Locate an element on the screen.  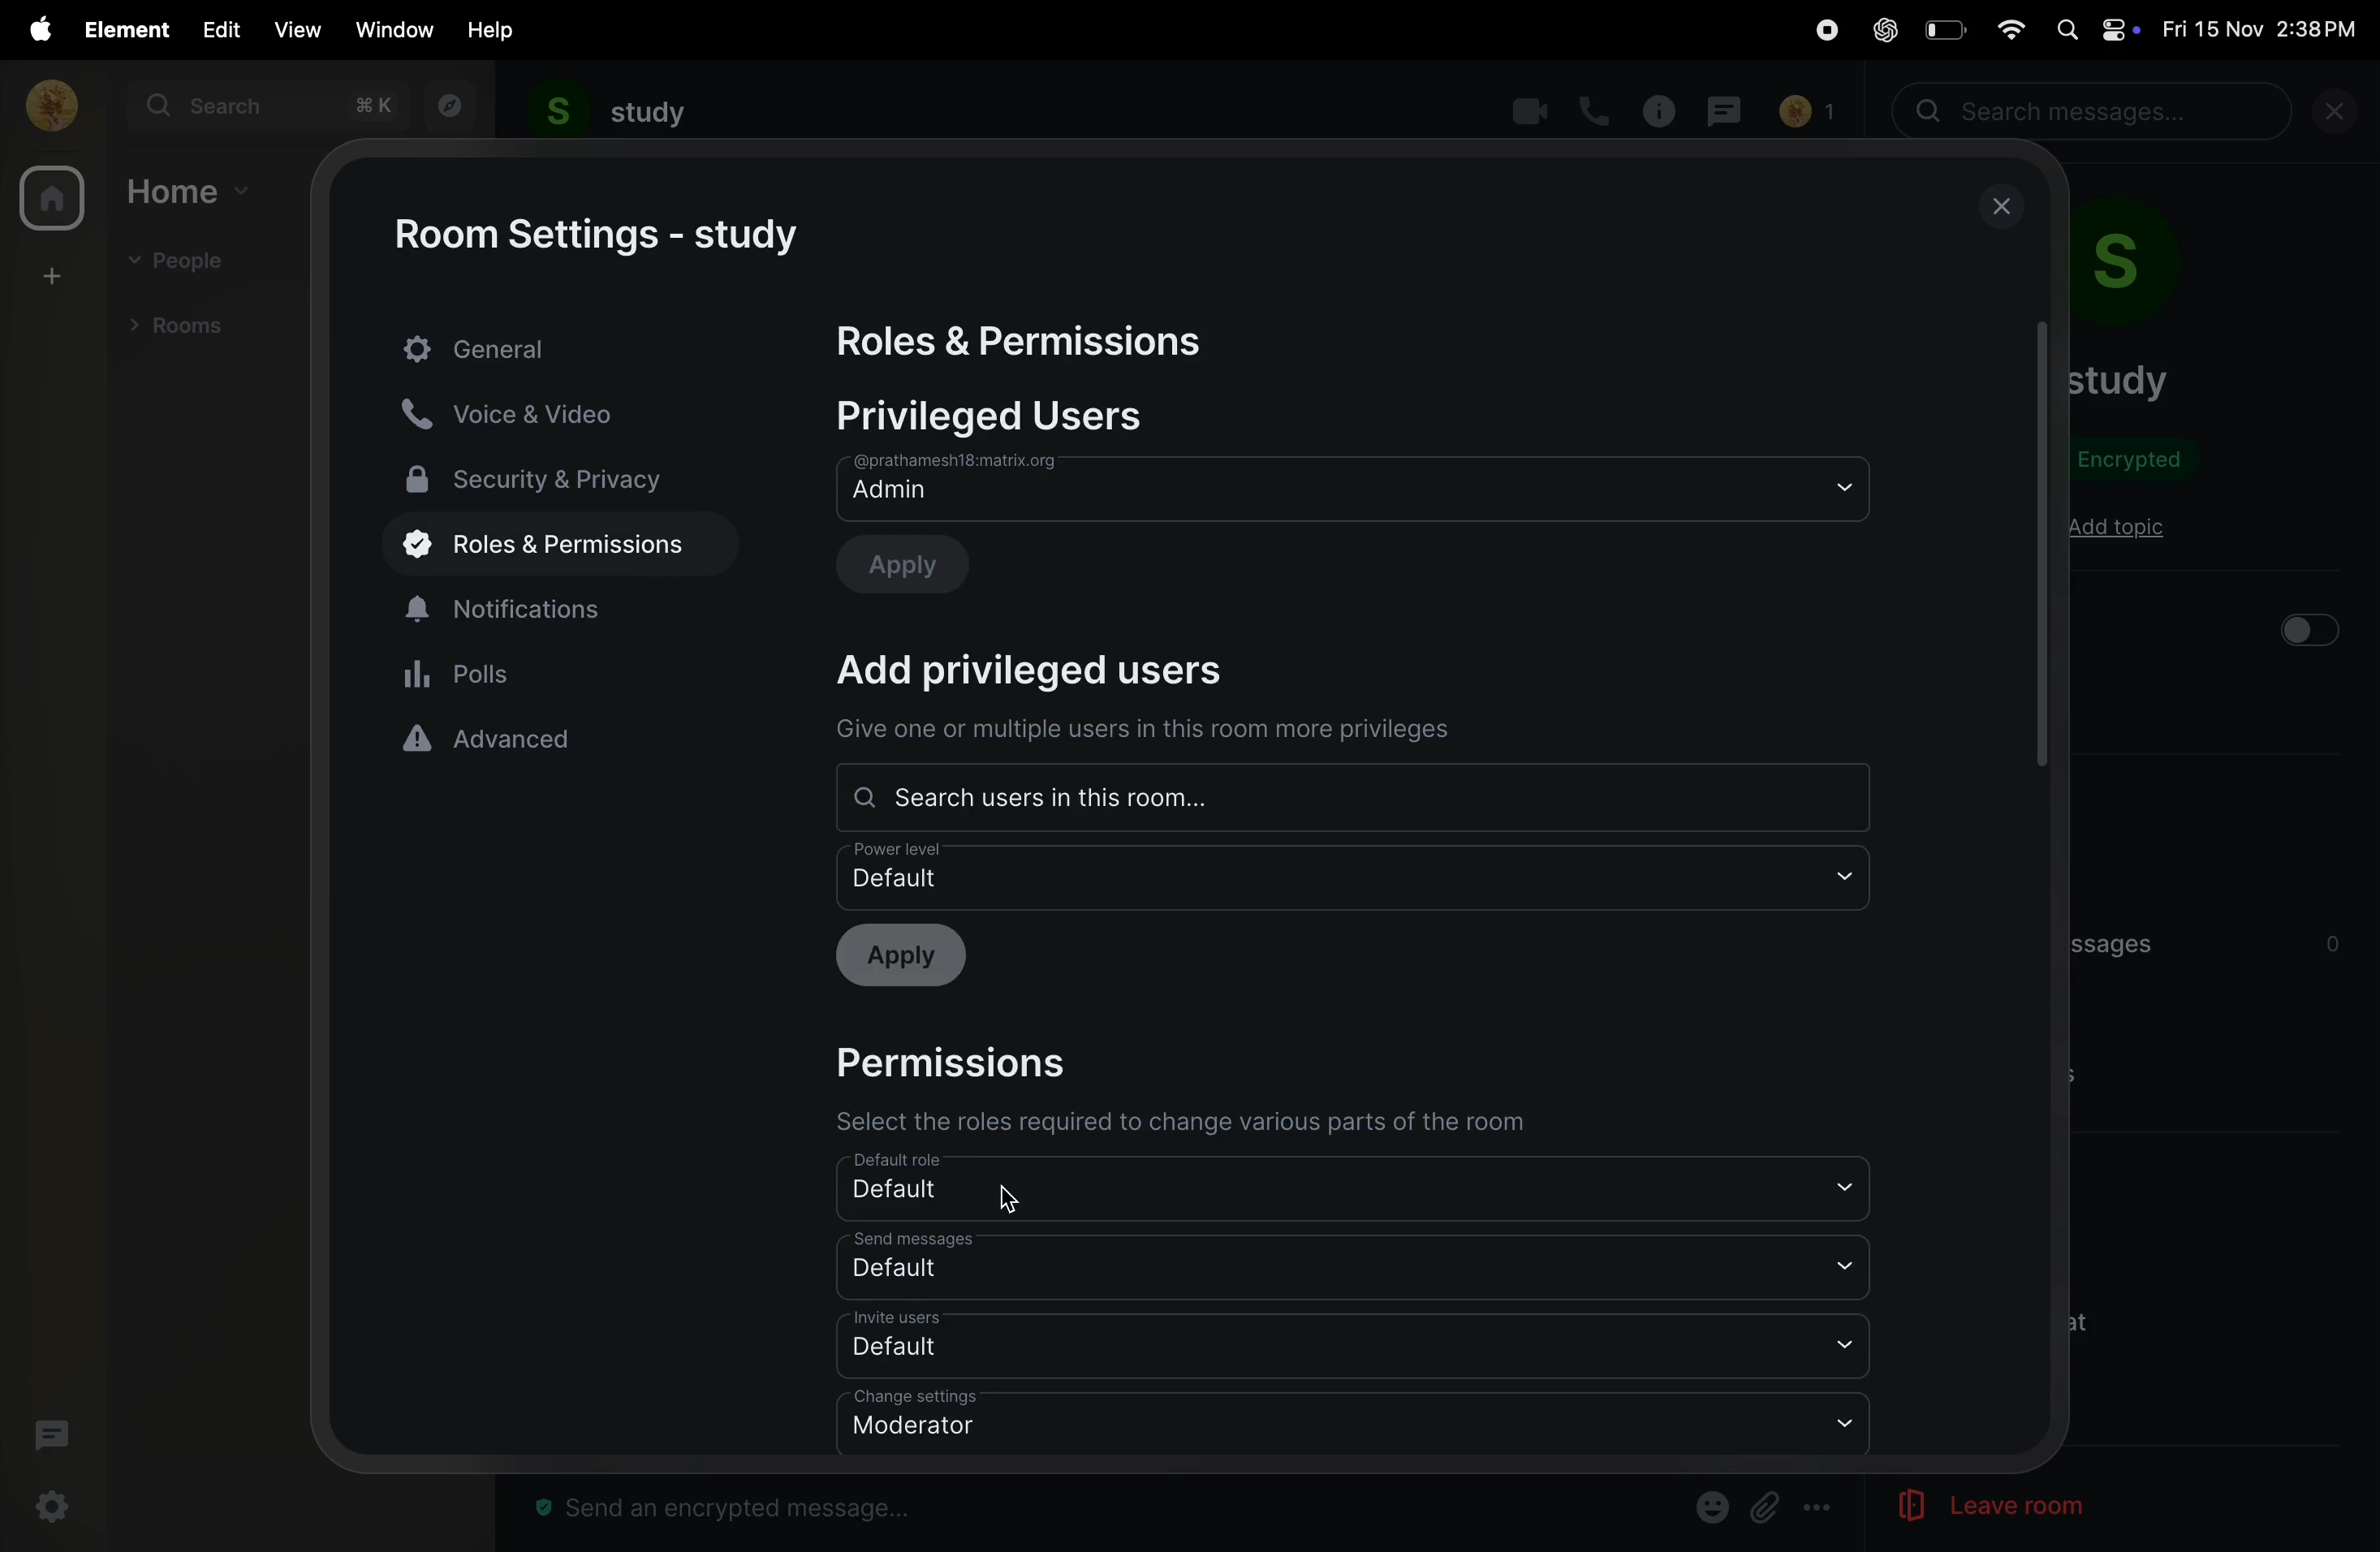
room settings -study is located at coordinates (603, 236).